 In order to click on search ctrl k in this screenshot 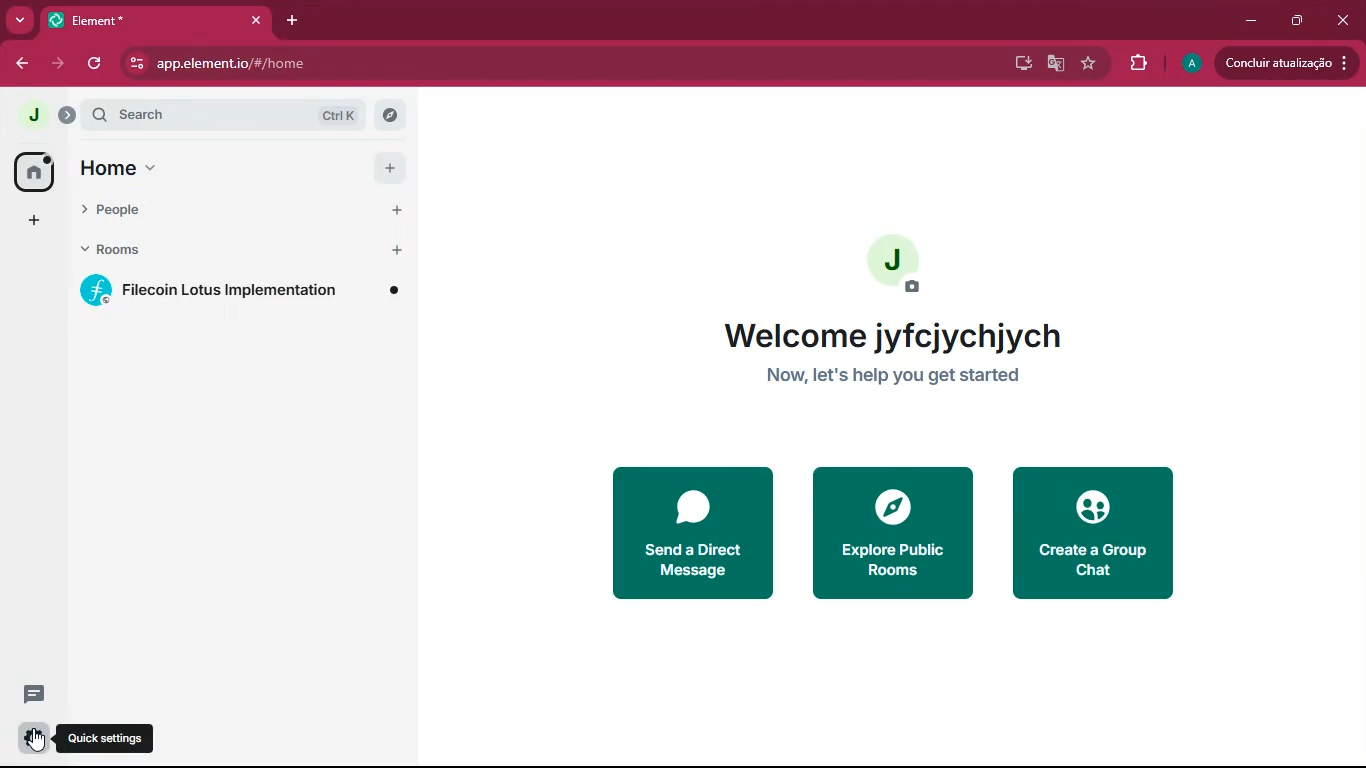, I will do `click(239, 115)`.